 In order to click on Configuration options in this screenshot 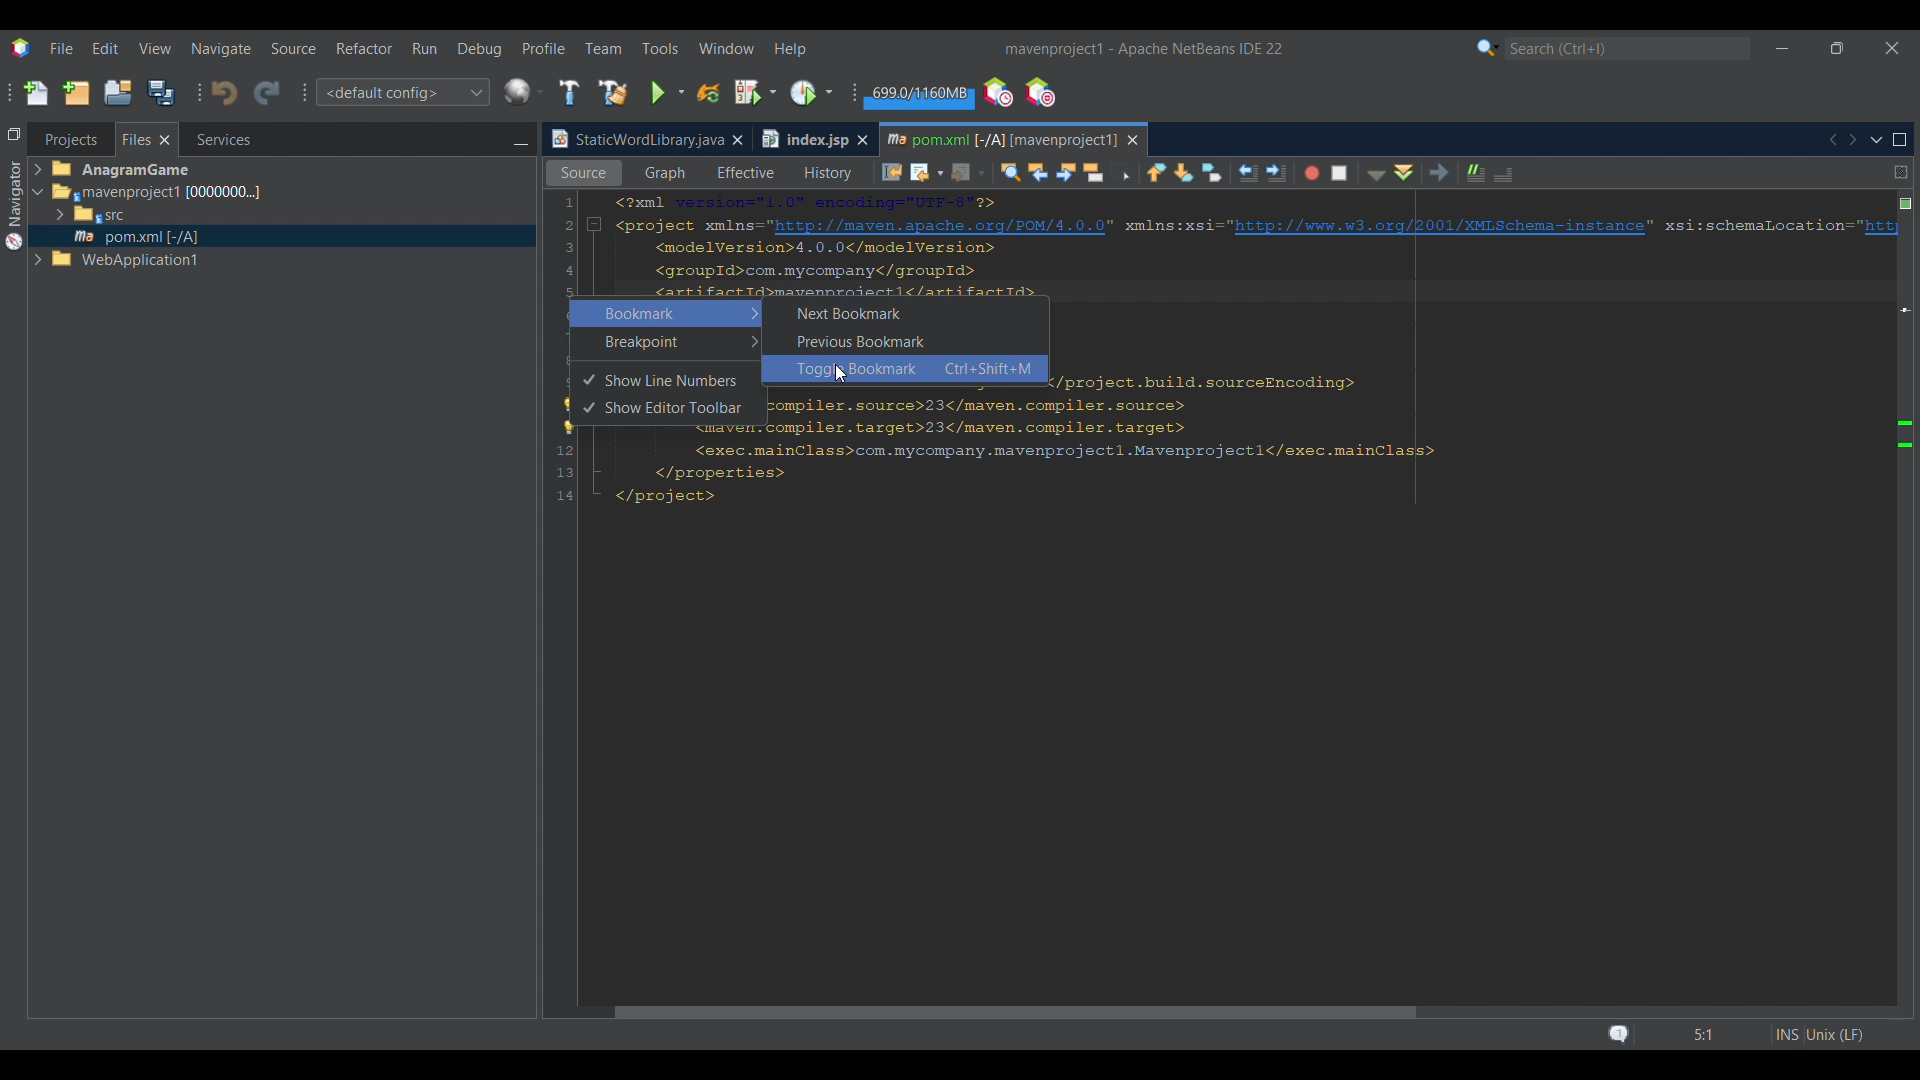, I will do `click(402, 92)`.